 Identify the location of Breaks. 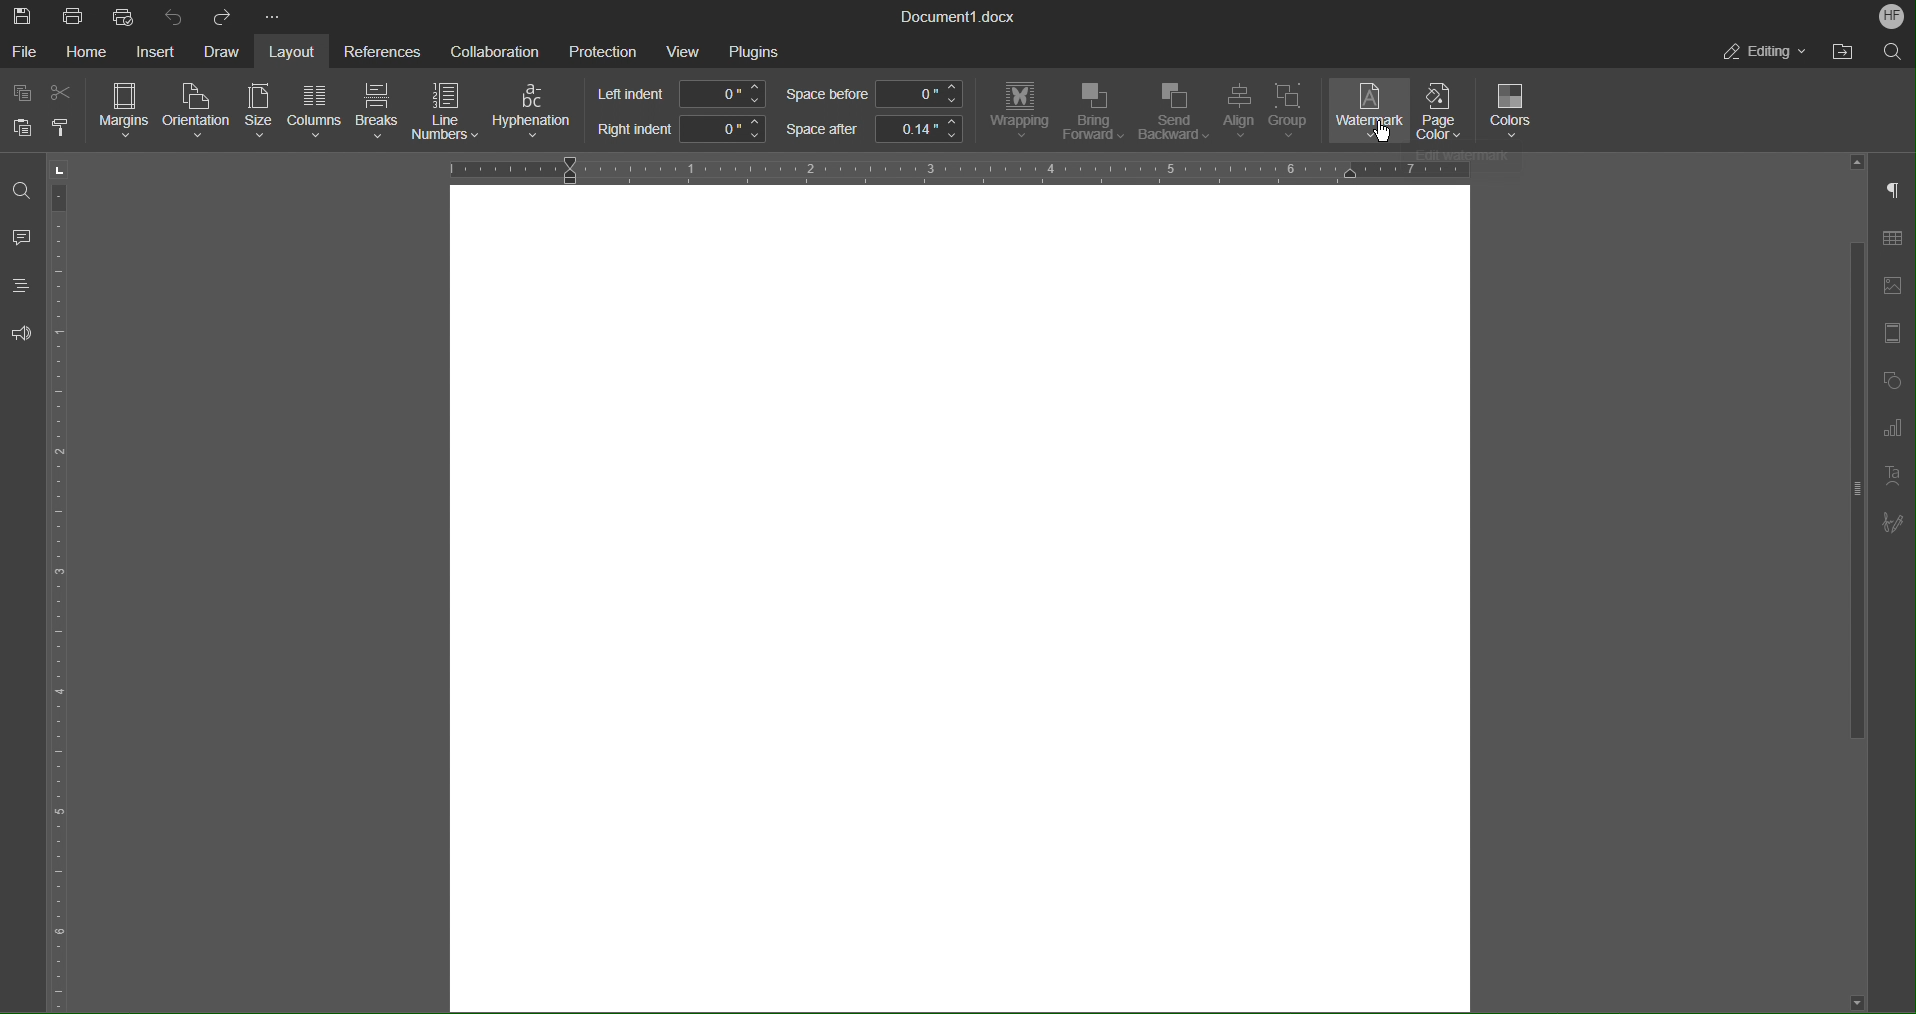
(378, 113).